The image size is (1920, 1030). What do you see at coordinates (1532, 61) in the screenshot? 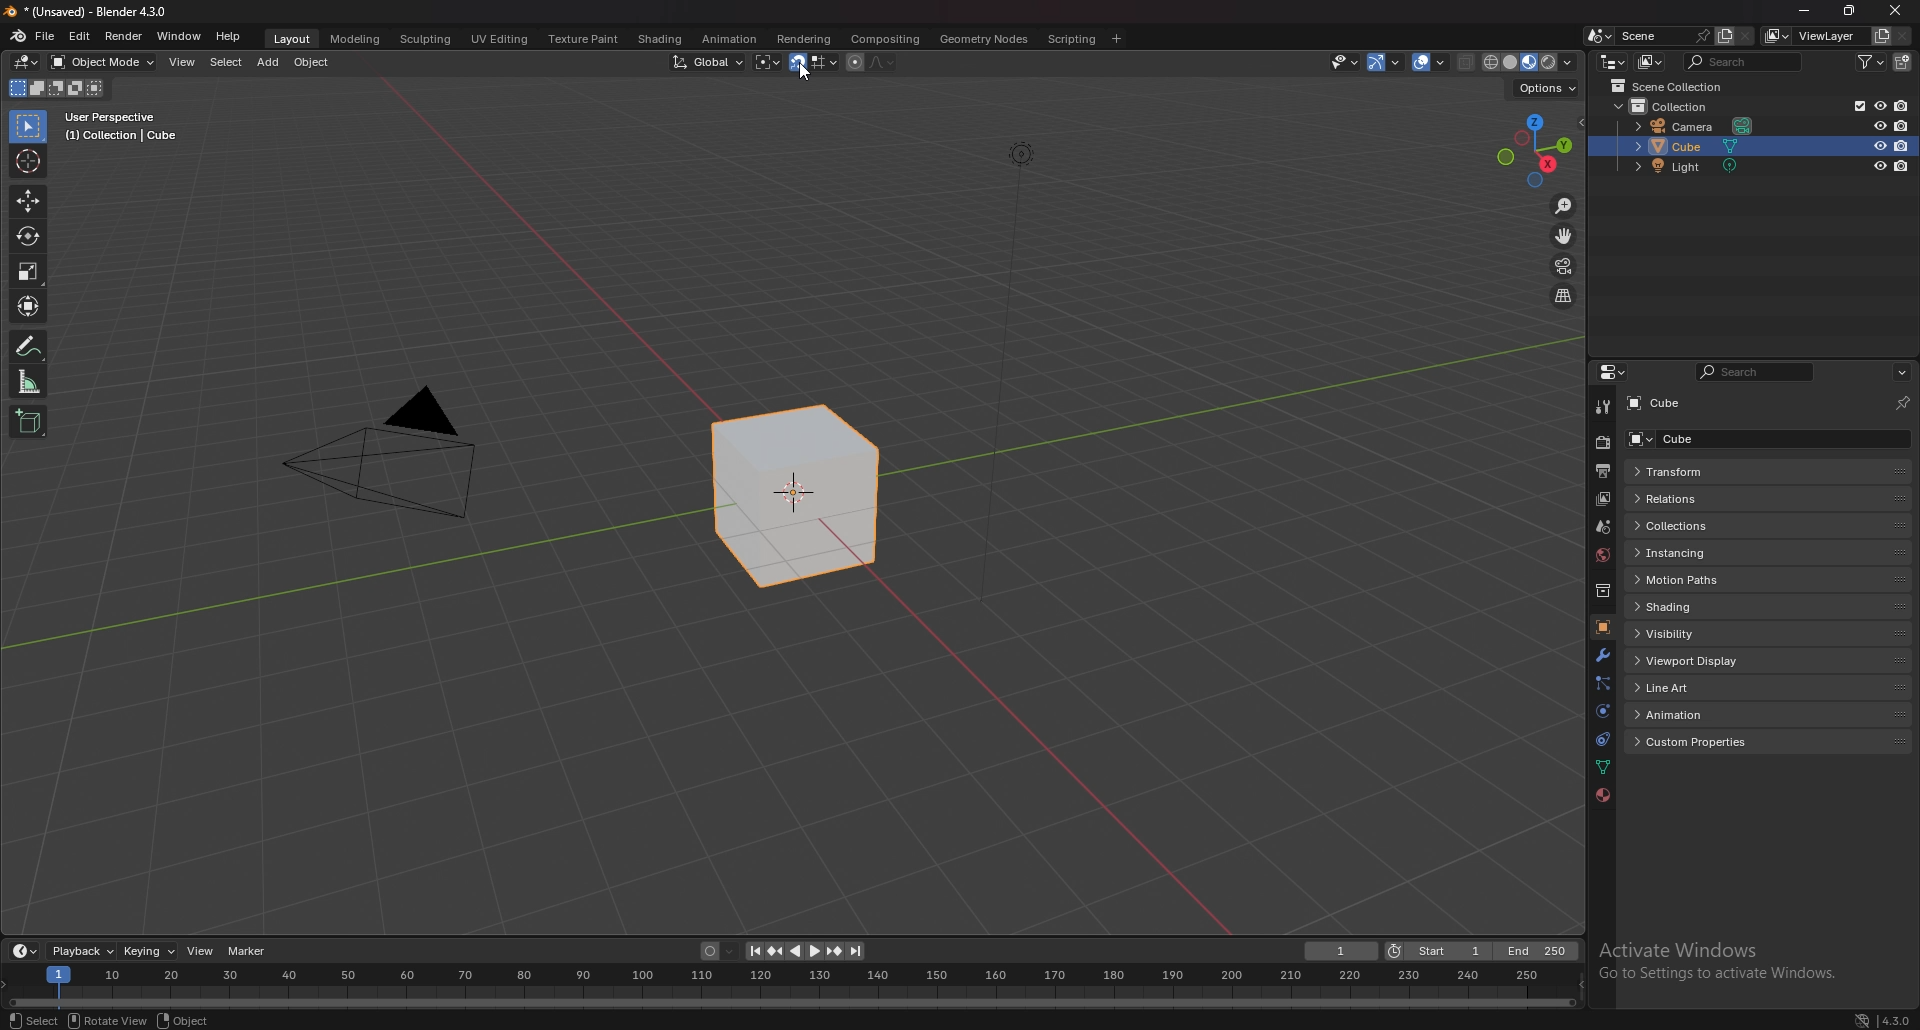
I see `viewport shading` at bounding box center [1532, 61].